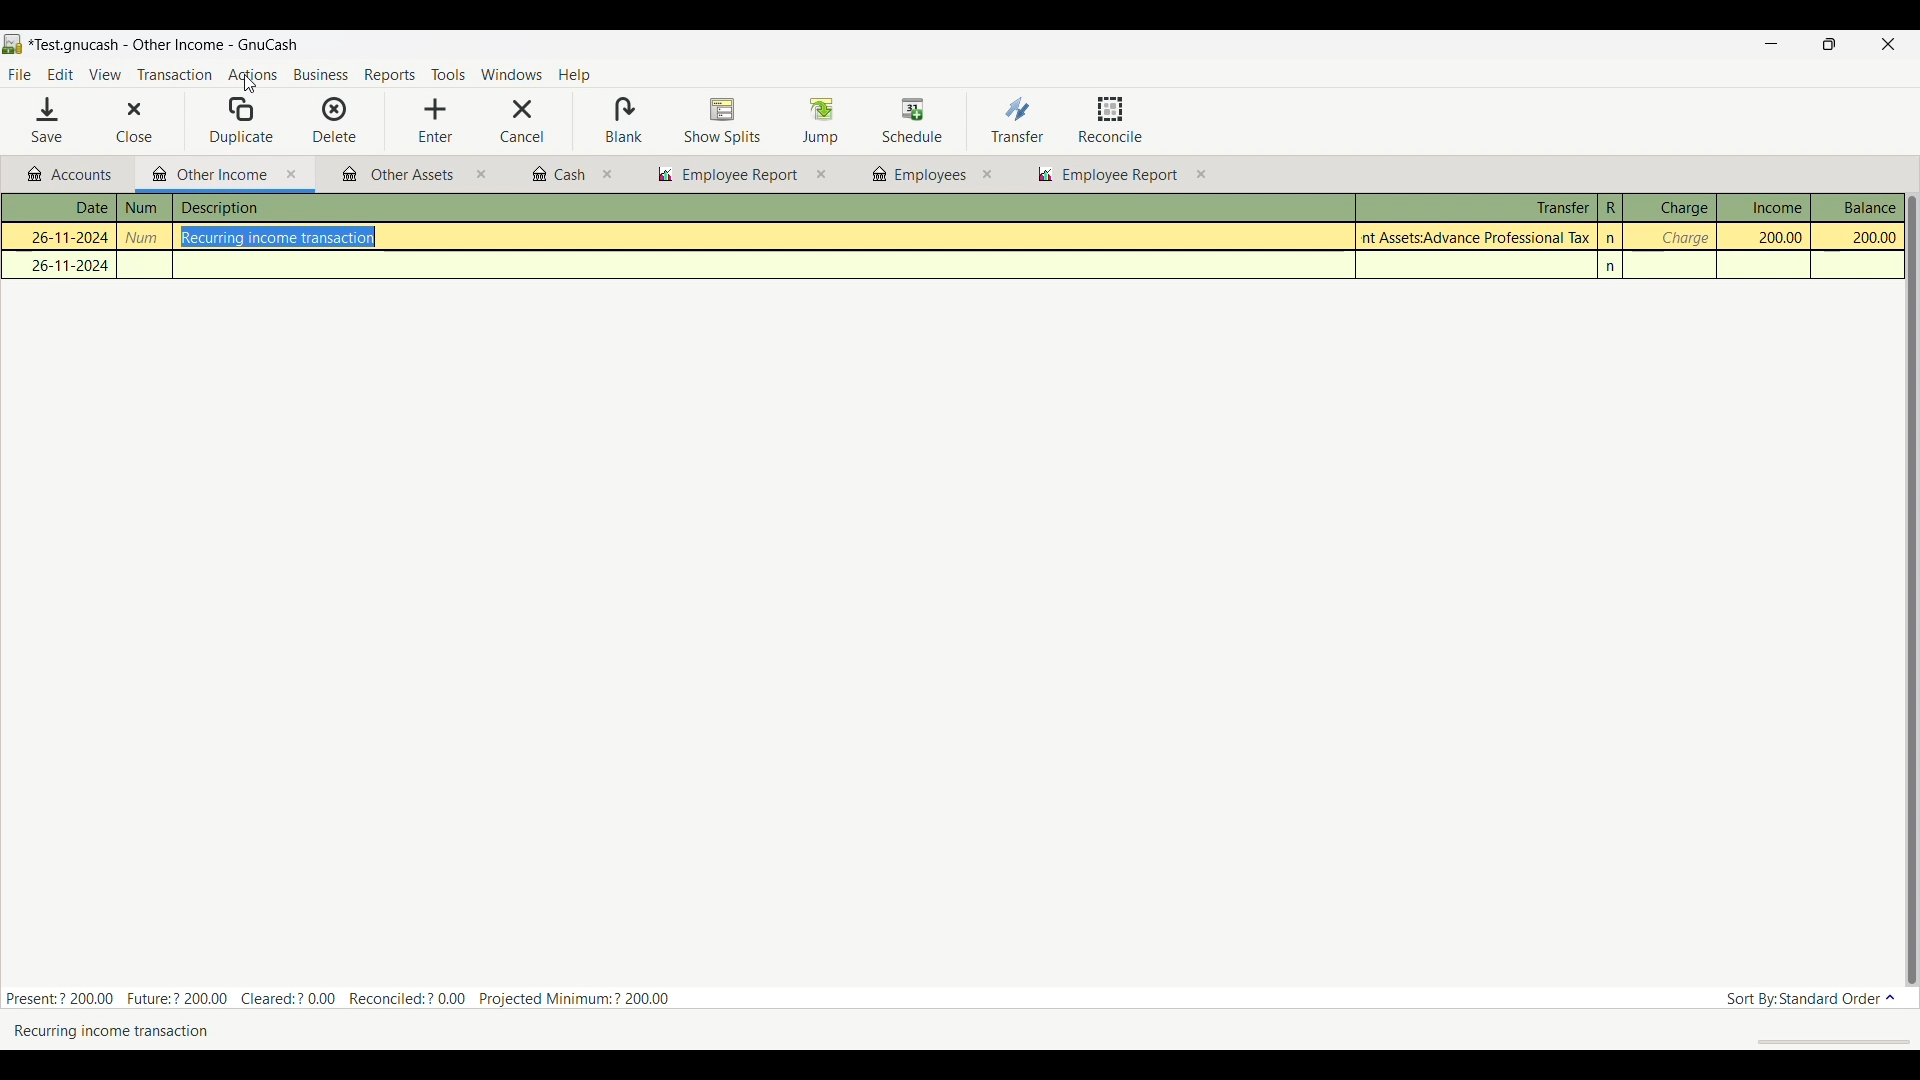 The width and height of the screenshot is (1920, 1080). I want to click on Assets:Advance Professional Tax, so click(1479, 237).